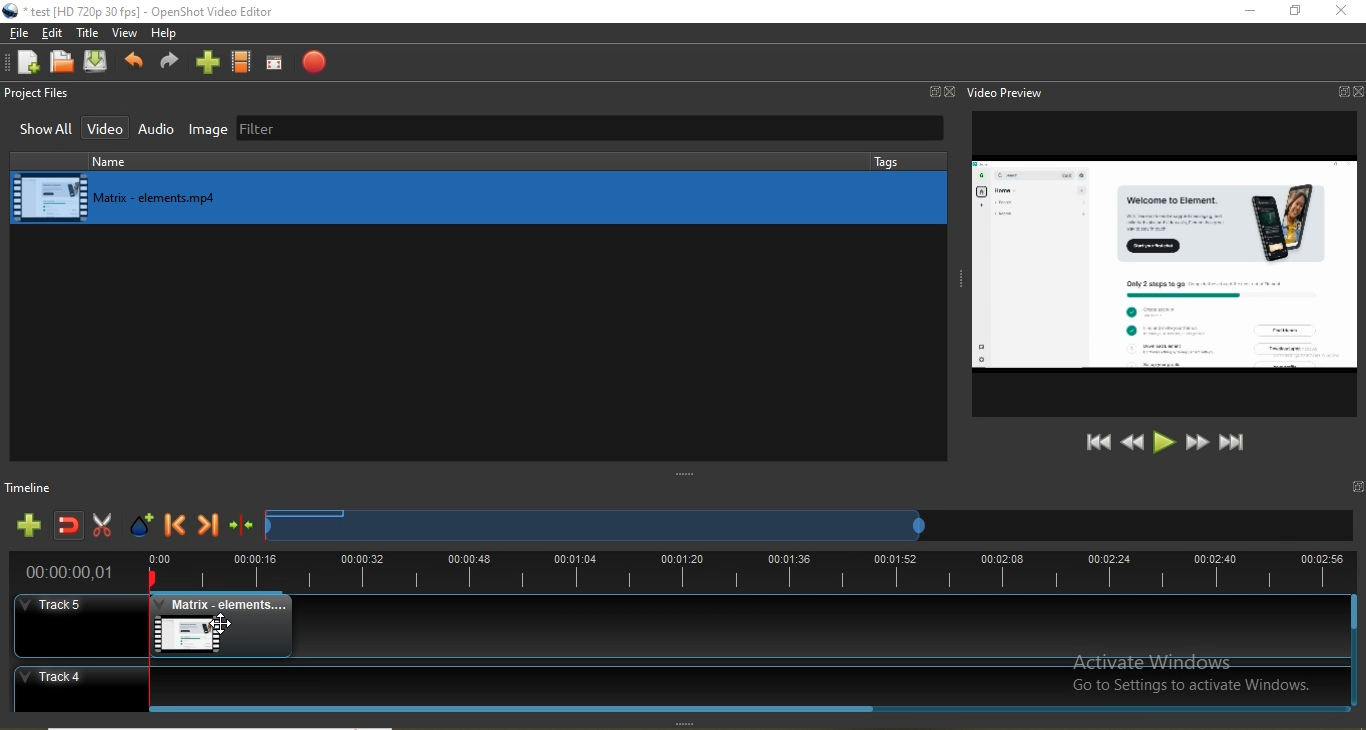  I want to click on Timeline scrub, so click(596, 528).